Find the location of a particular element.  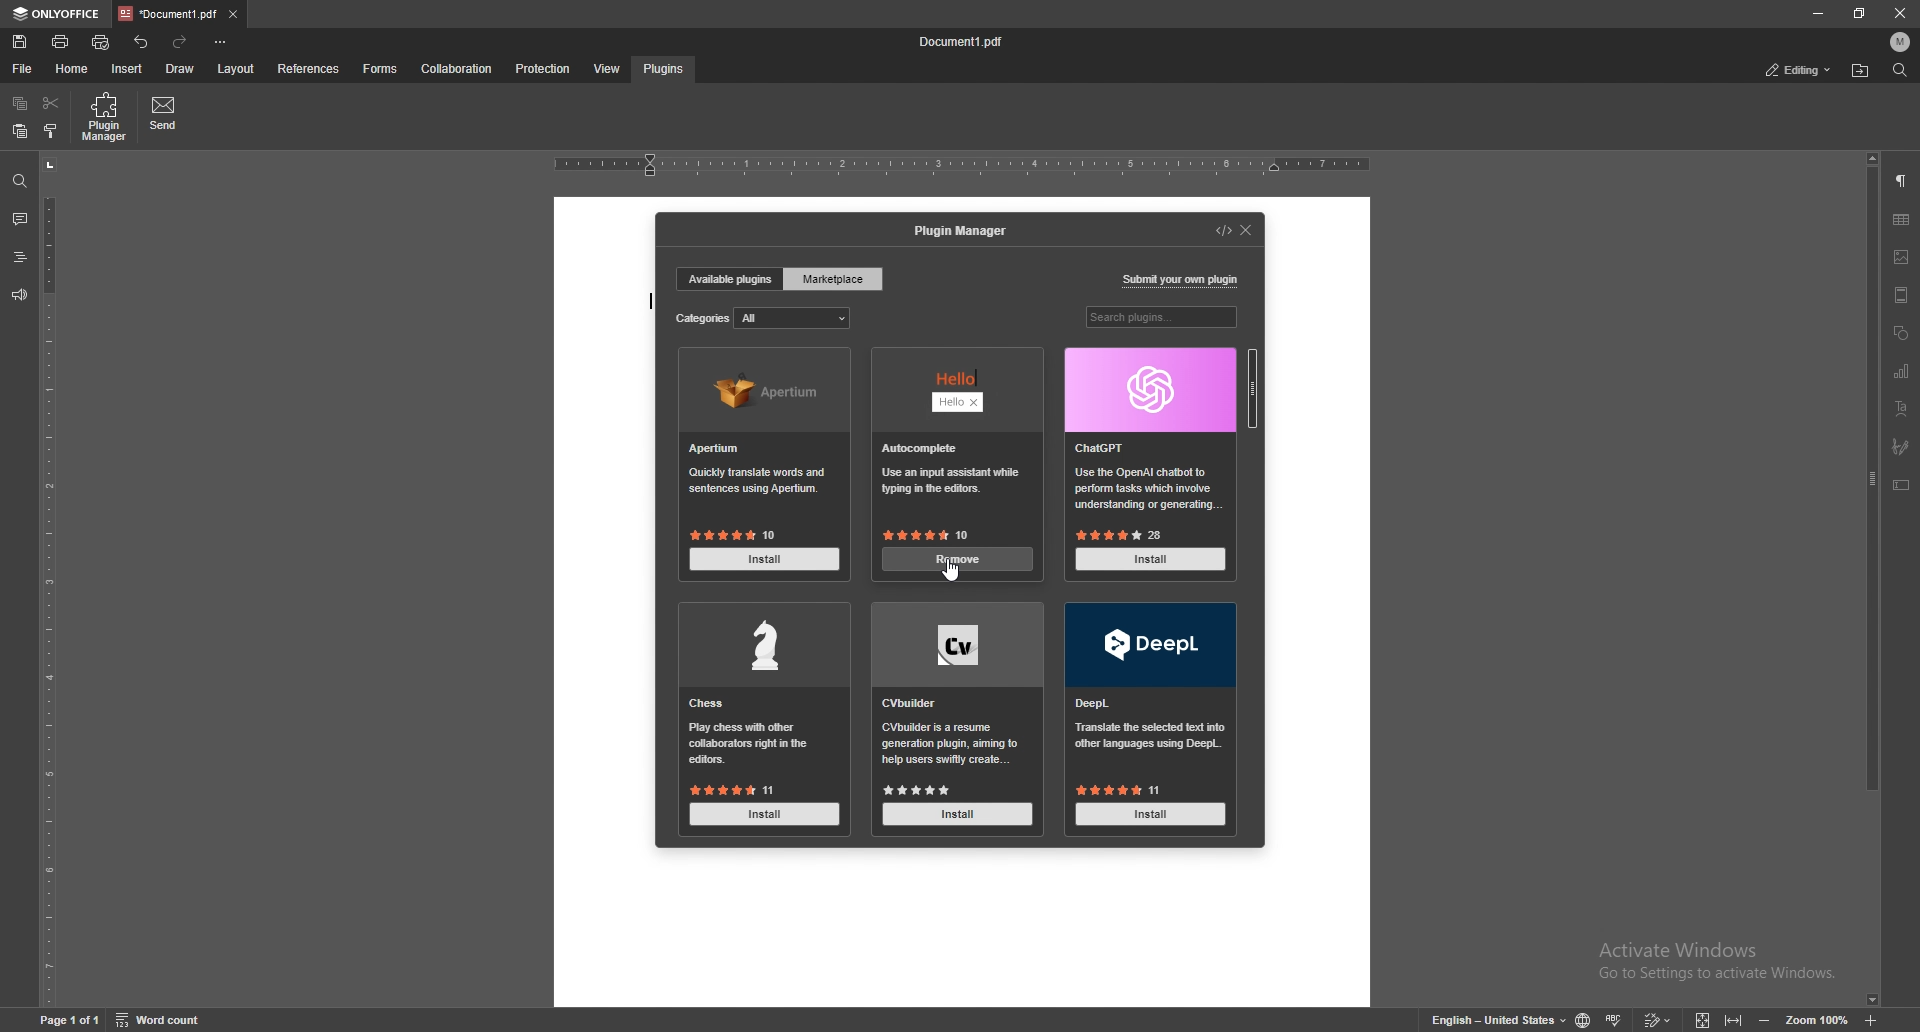

install is located at coordinates (763, 814).